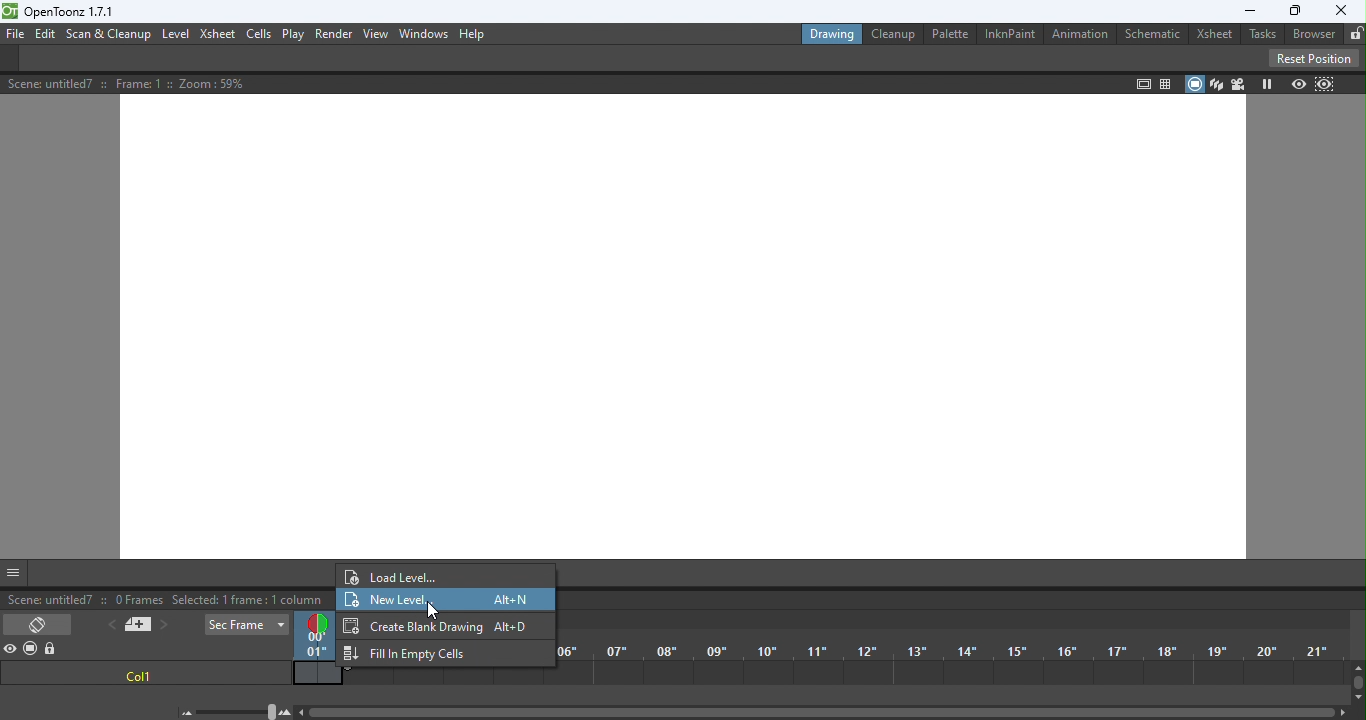 The image size is (1366, 720). I want to click on Field guide, so click(1168, 82).